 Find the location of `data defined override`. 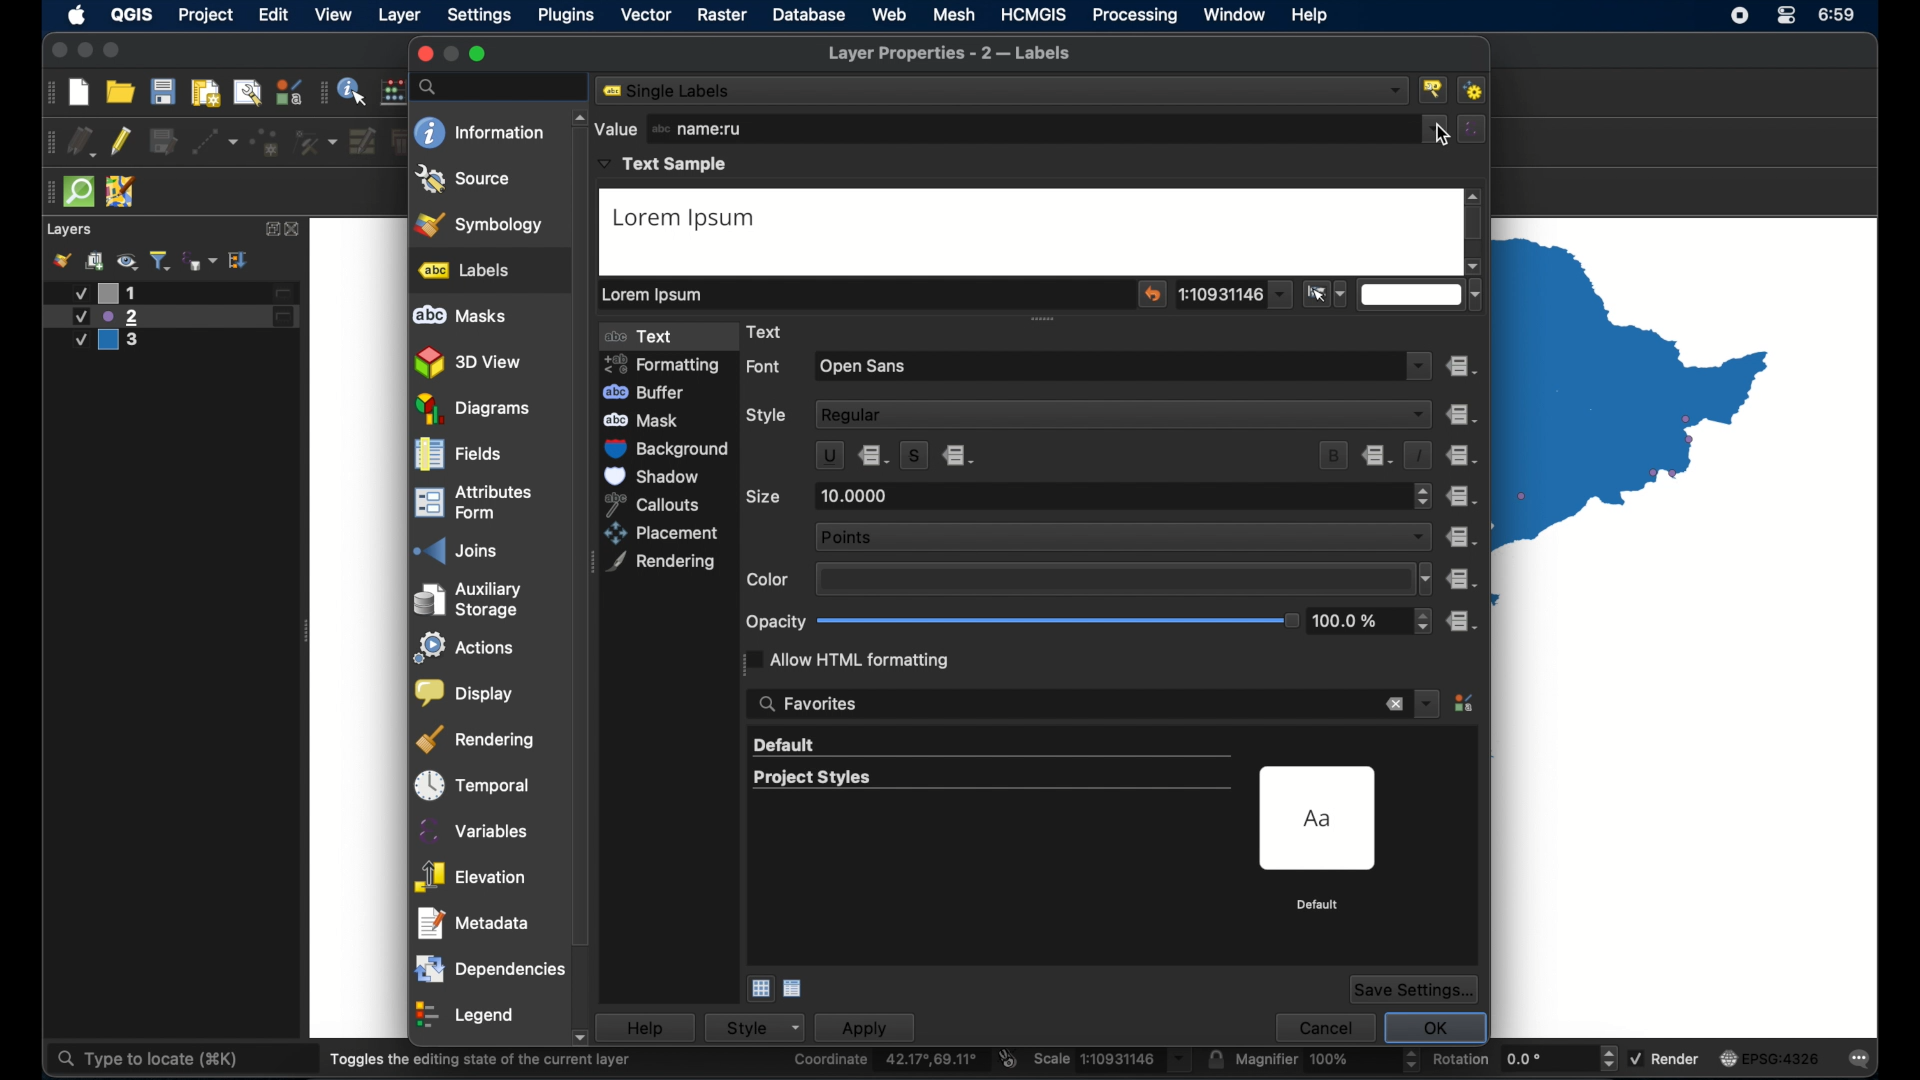

data defined override is located at coordinates (1460, 537).